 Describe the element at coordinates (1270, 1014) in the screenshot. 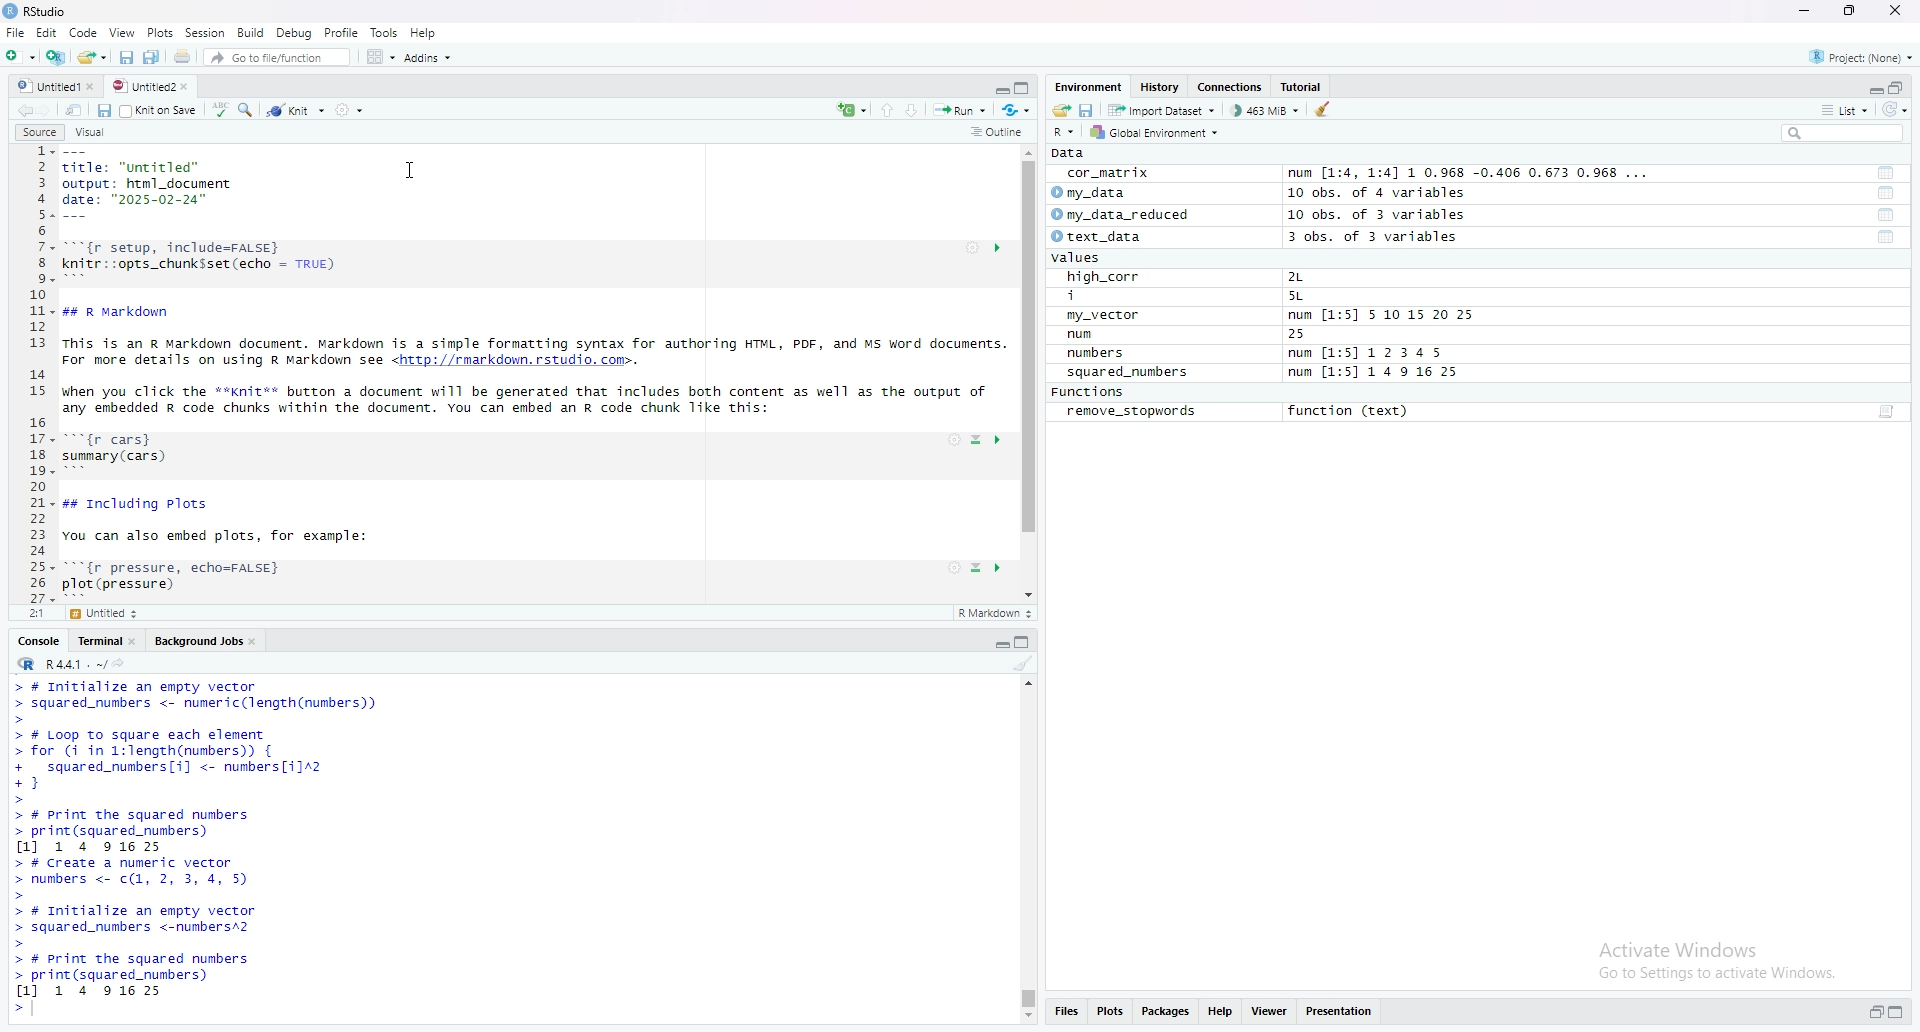

I see `View` at that location.